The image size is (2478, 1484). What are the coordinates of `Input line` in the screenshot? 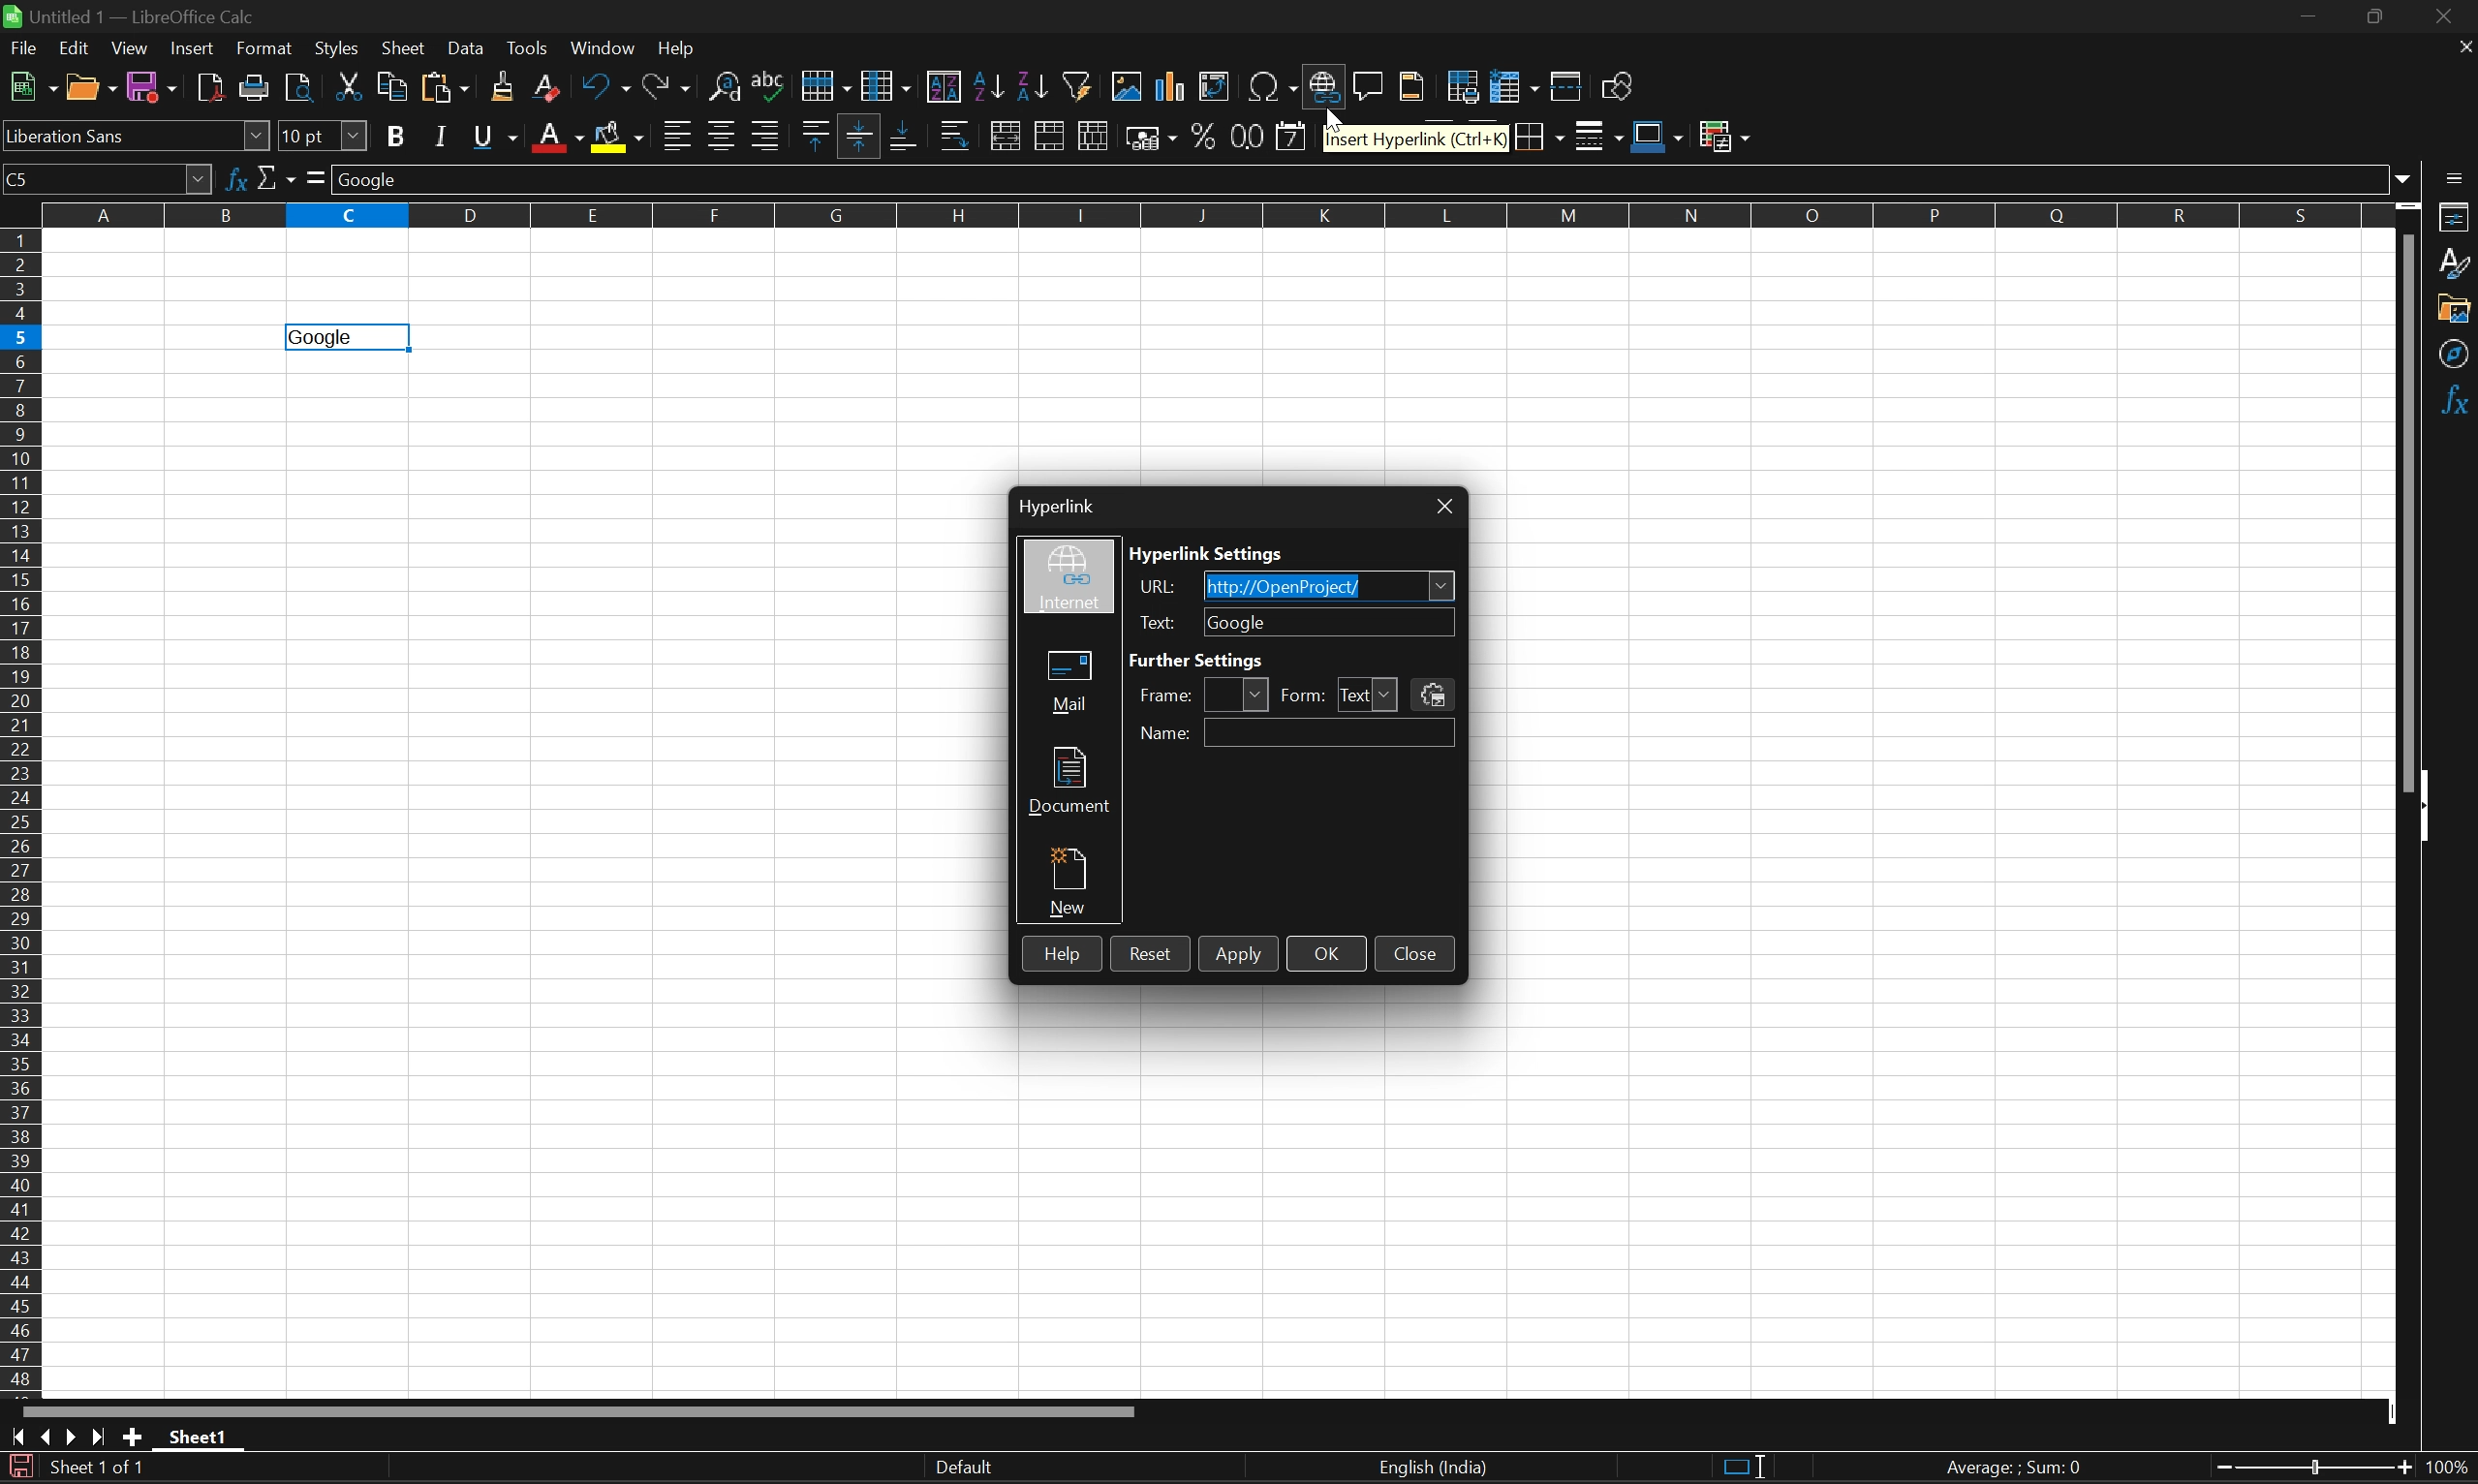 It's located at (1360, 178).